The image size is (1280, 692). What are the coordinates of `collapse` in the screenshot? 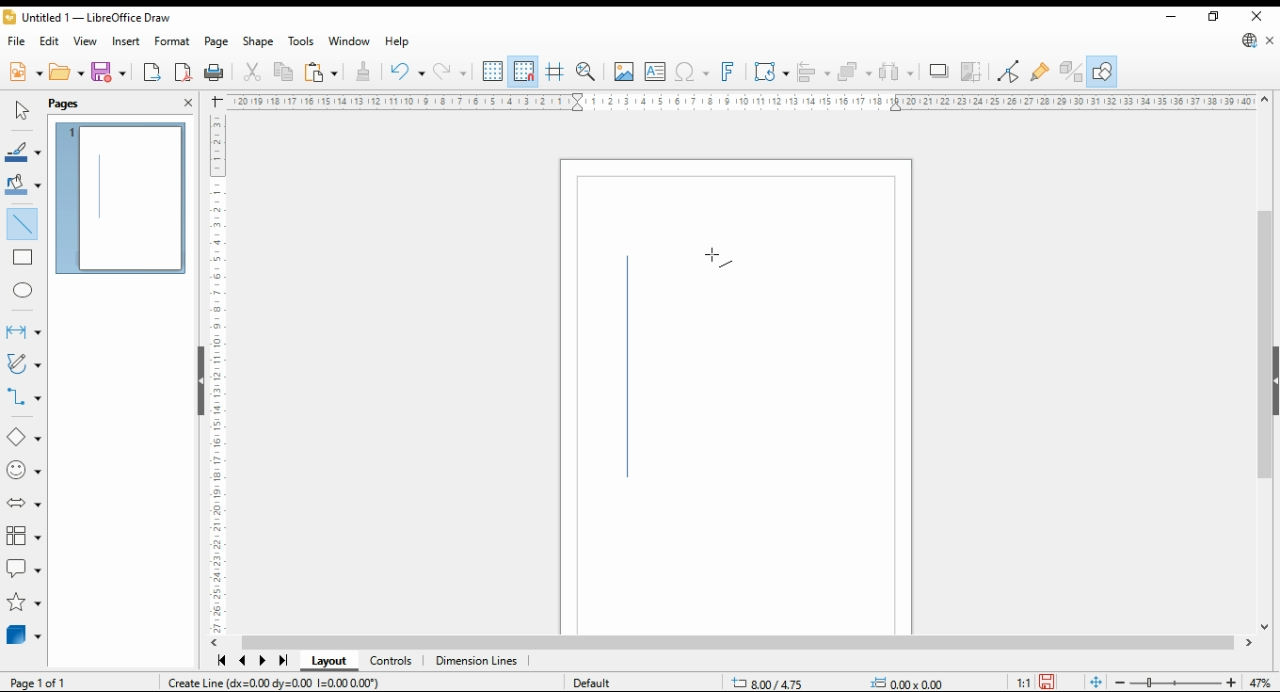 It's located at (1274, 379).